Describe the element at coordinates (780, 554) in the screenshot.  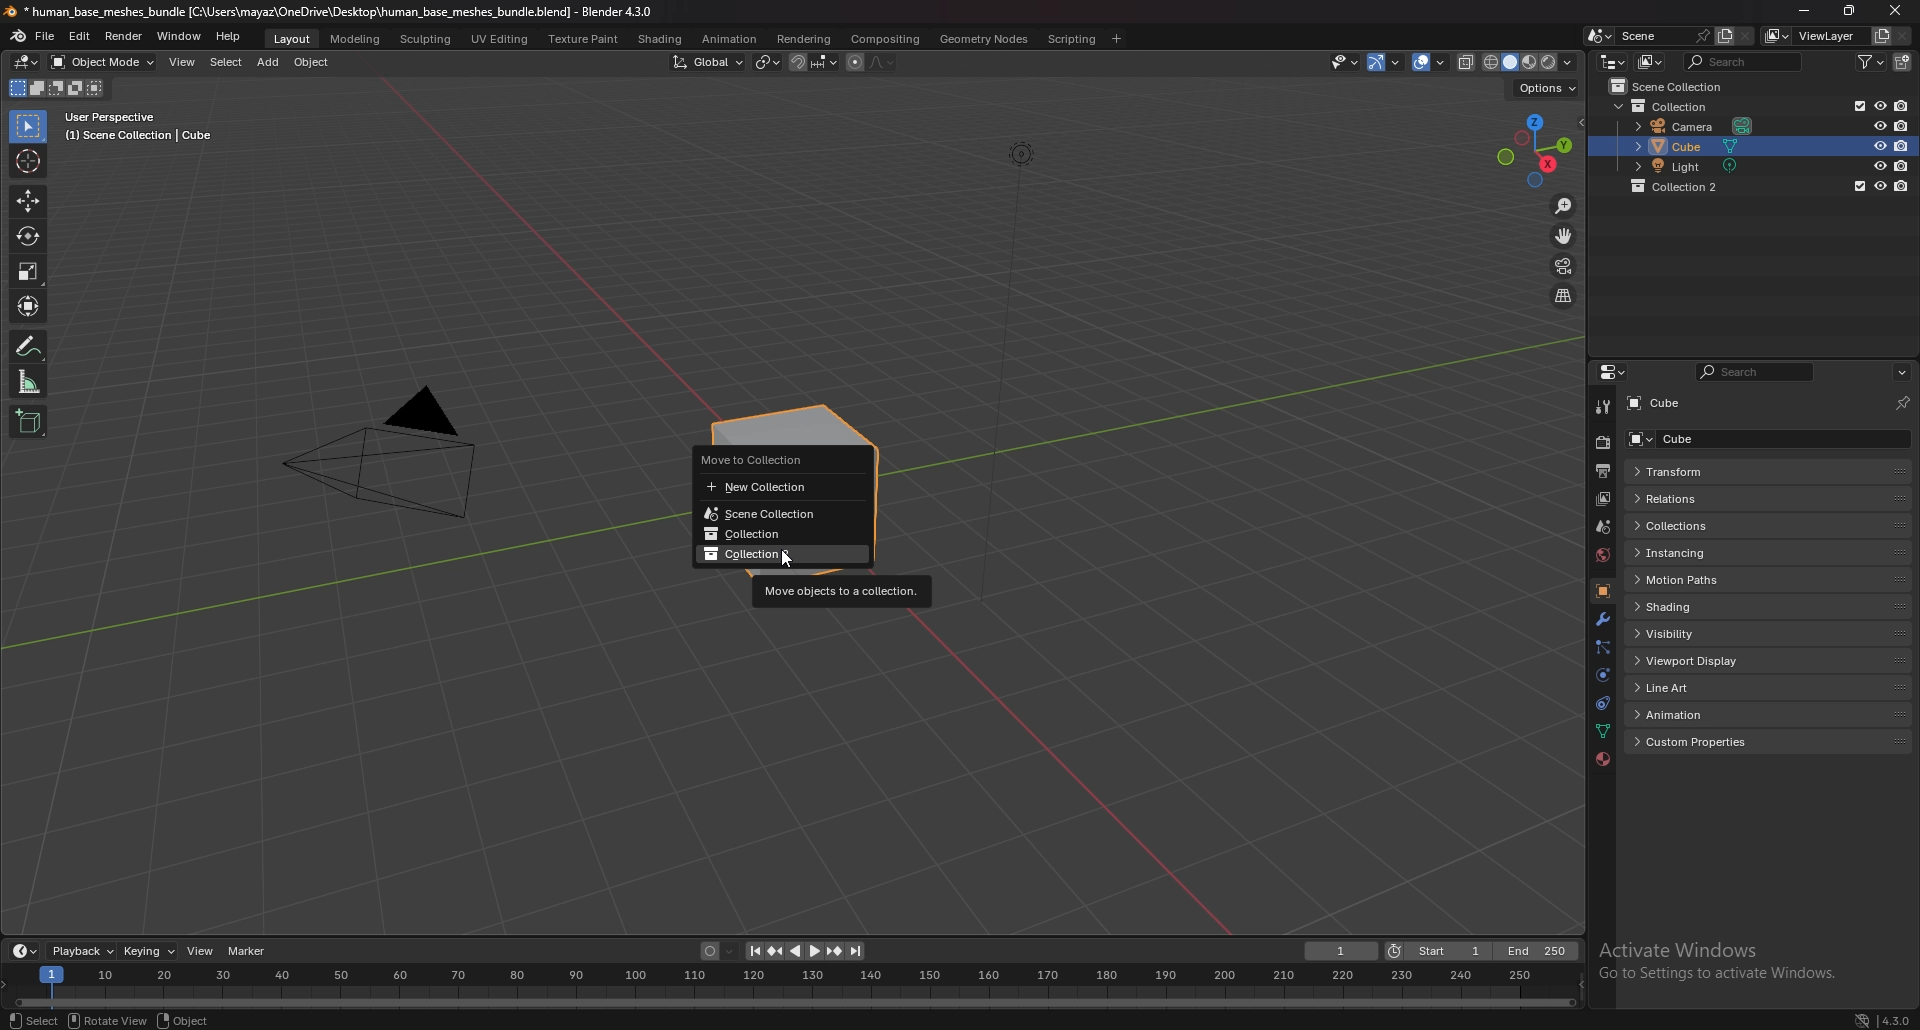
I see `collection` at that location.